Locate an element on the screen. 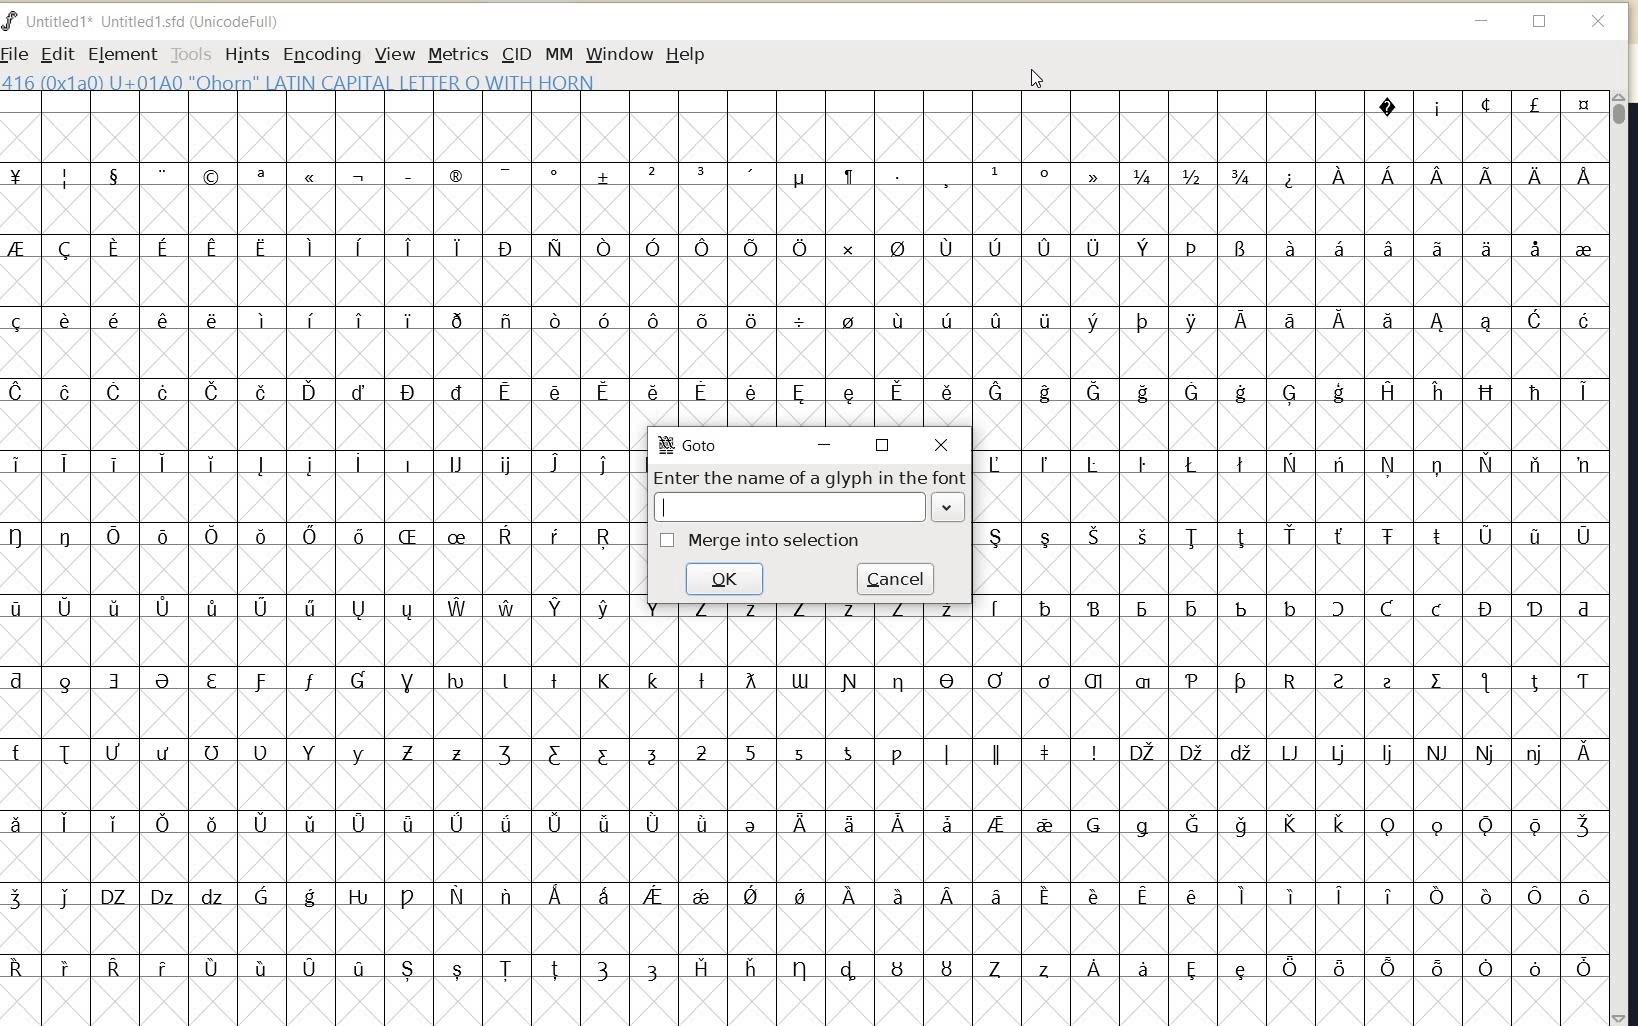  MINIMIZE is located at coordinates (1483, 20).